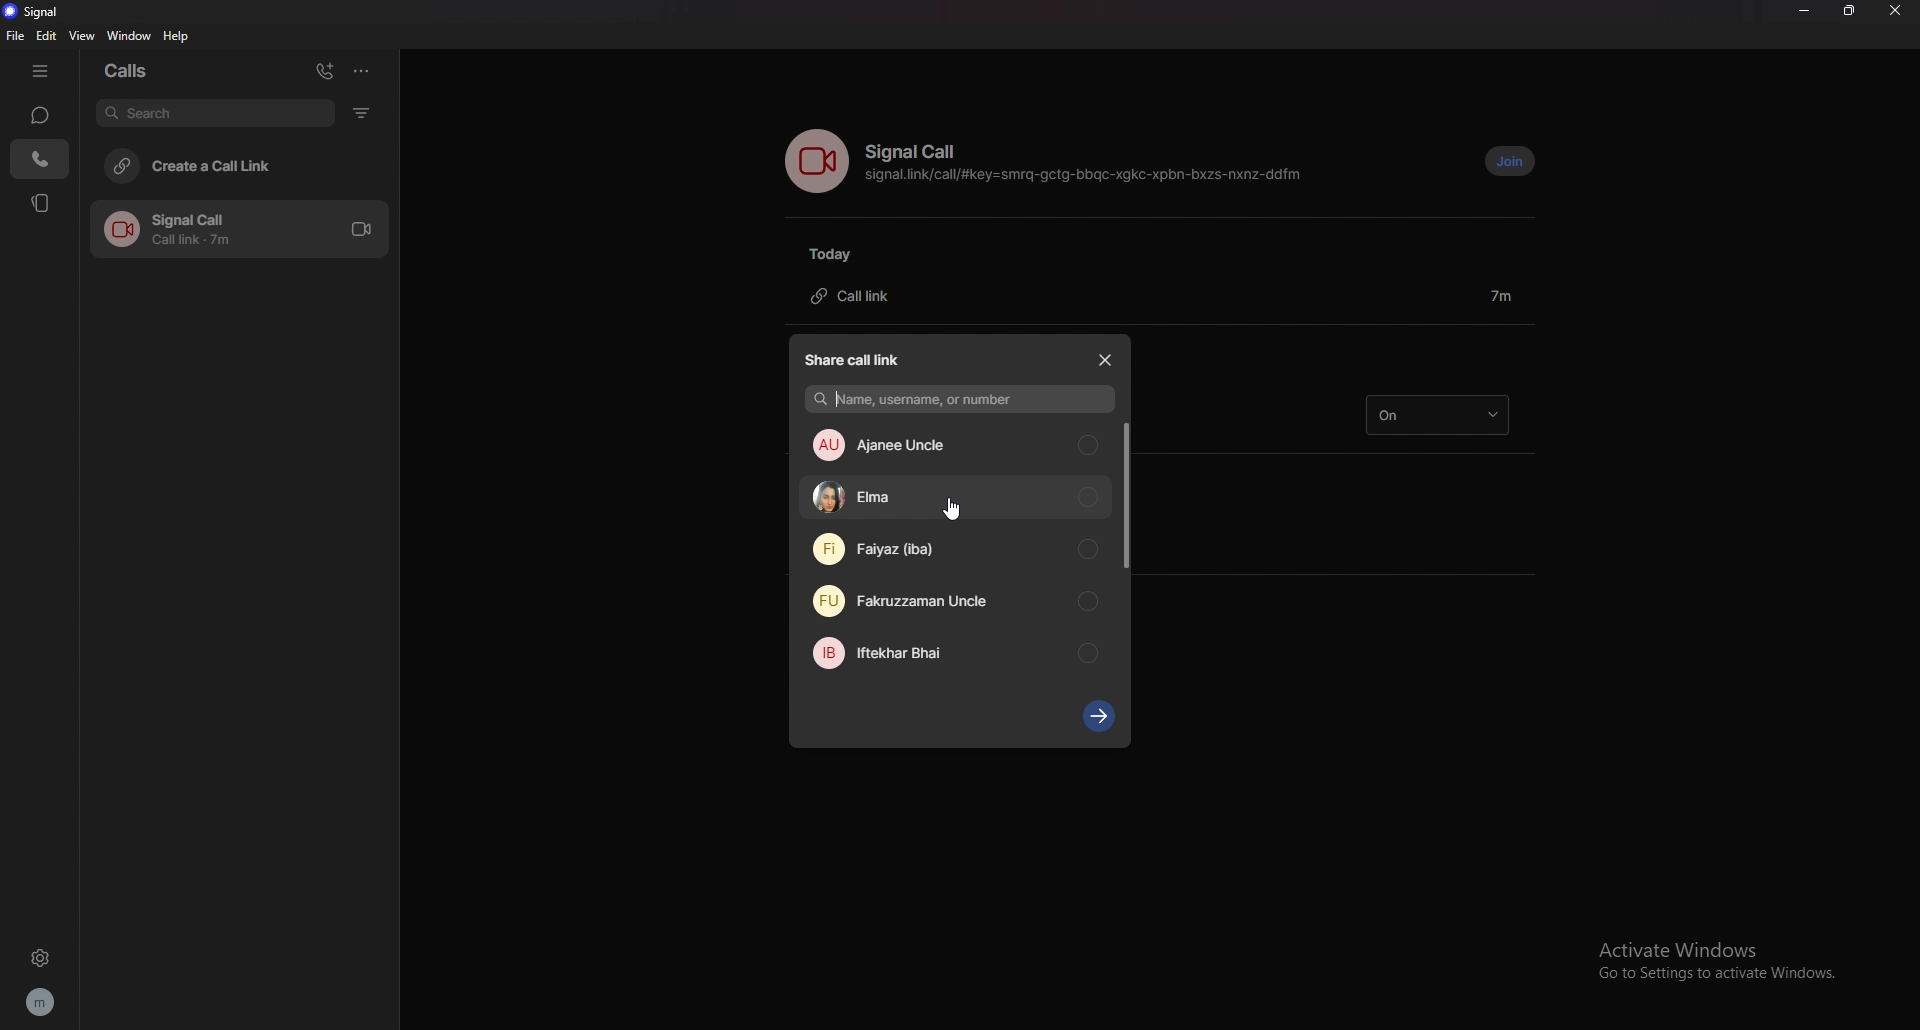 Image resolution: width=1920 pixels, height=1030 pixels. I want to click on help, so click(177, 38).